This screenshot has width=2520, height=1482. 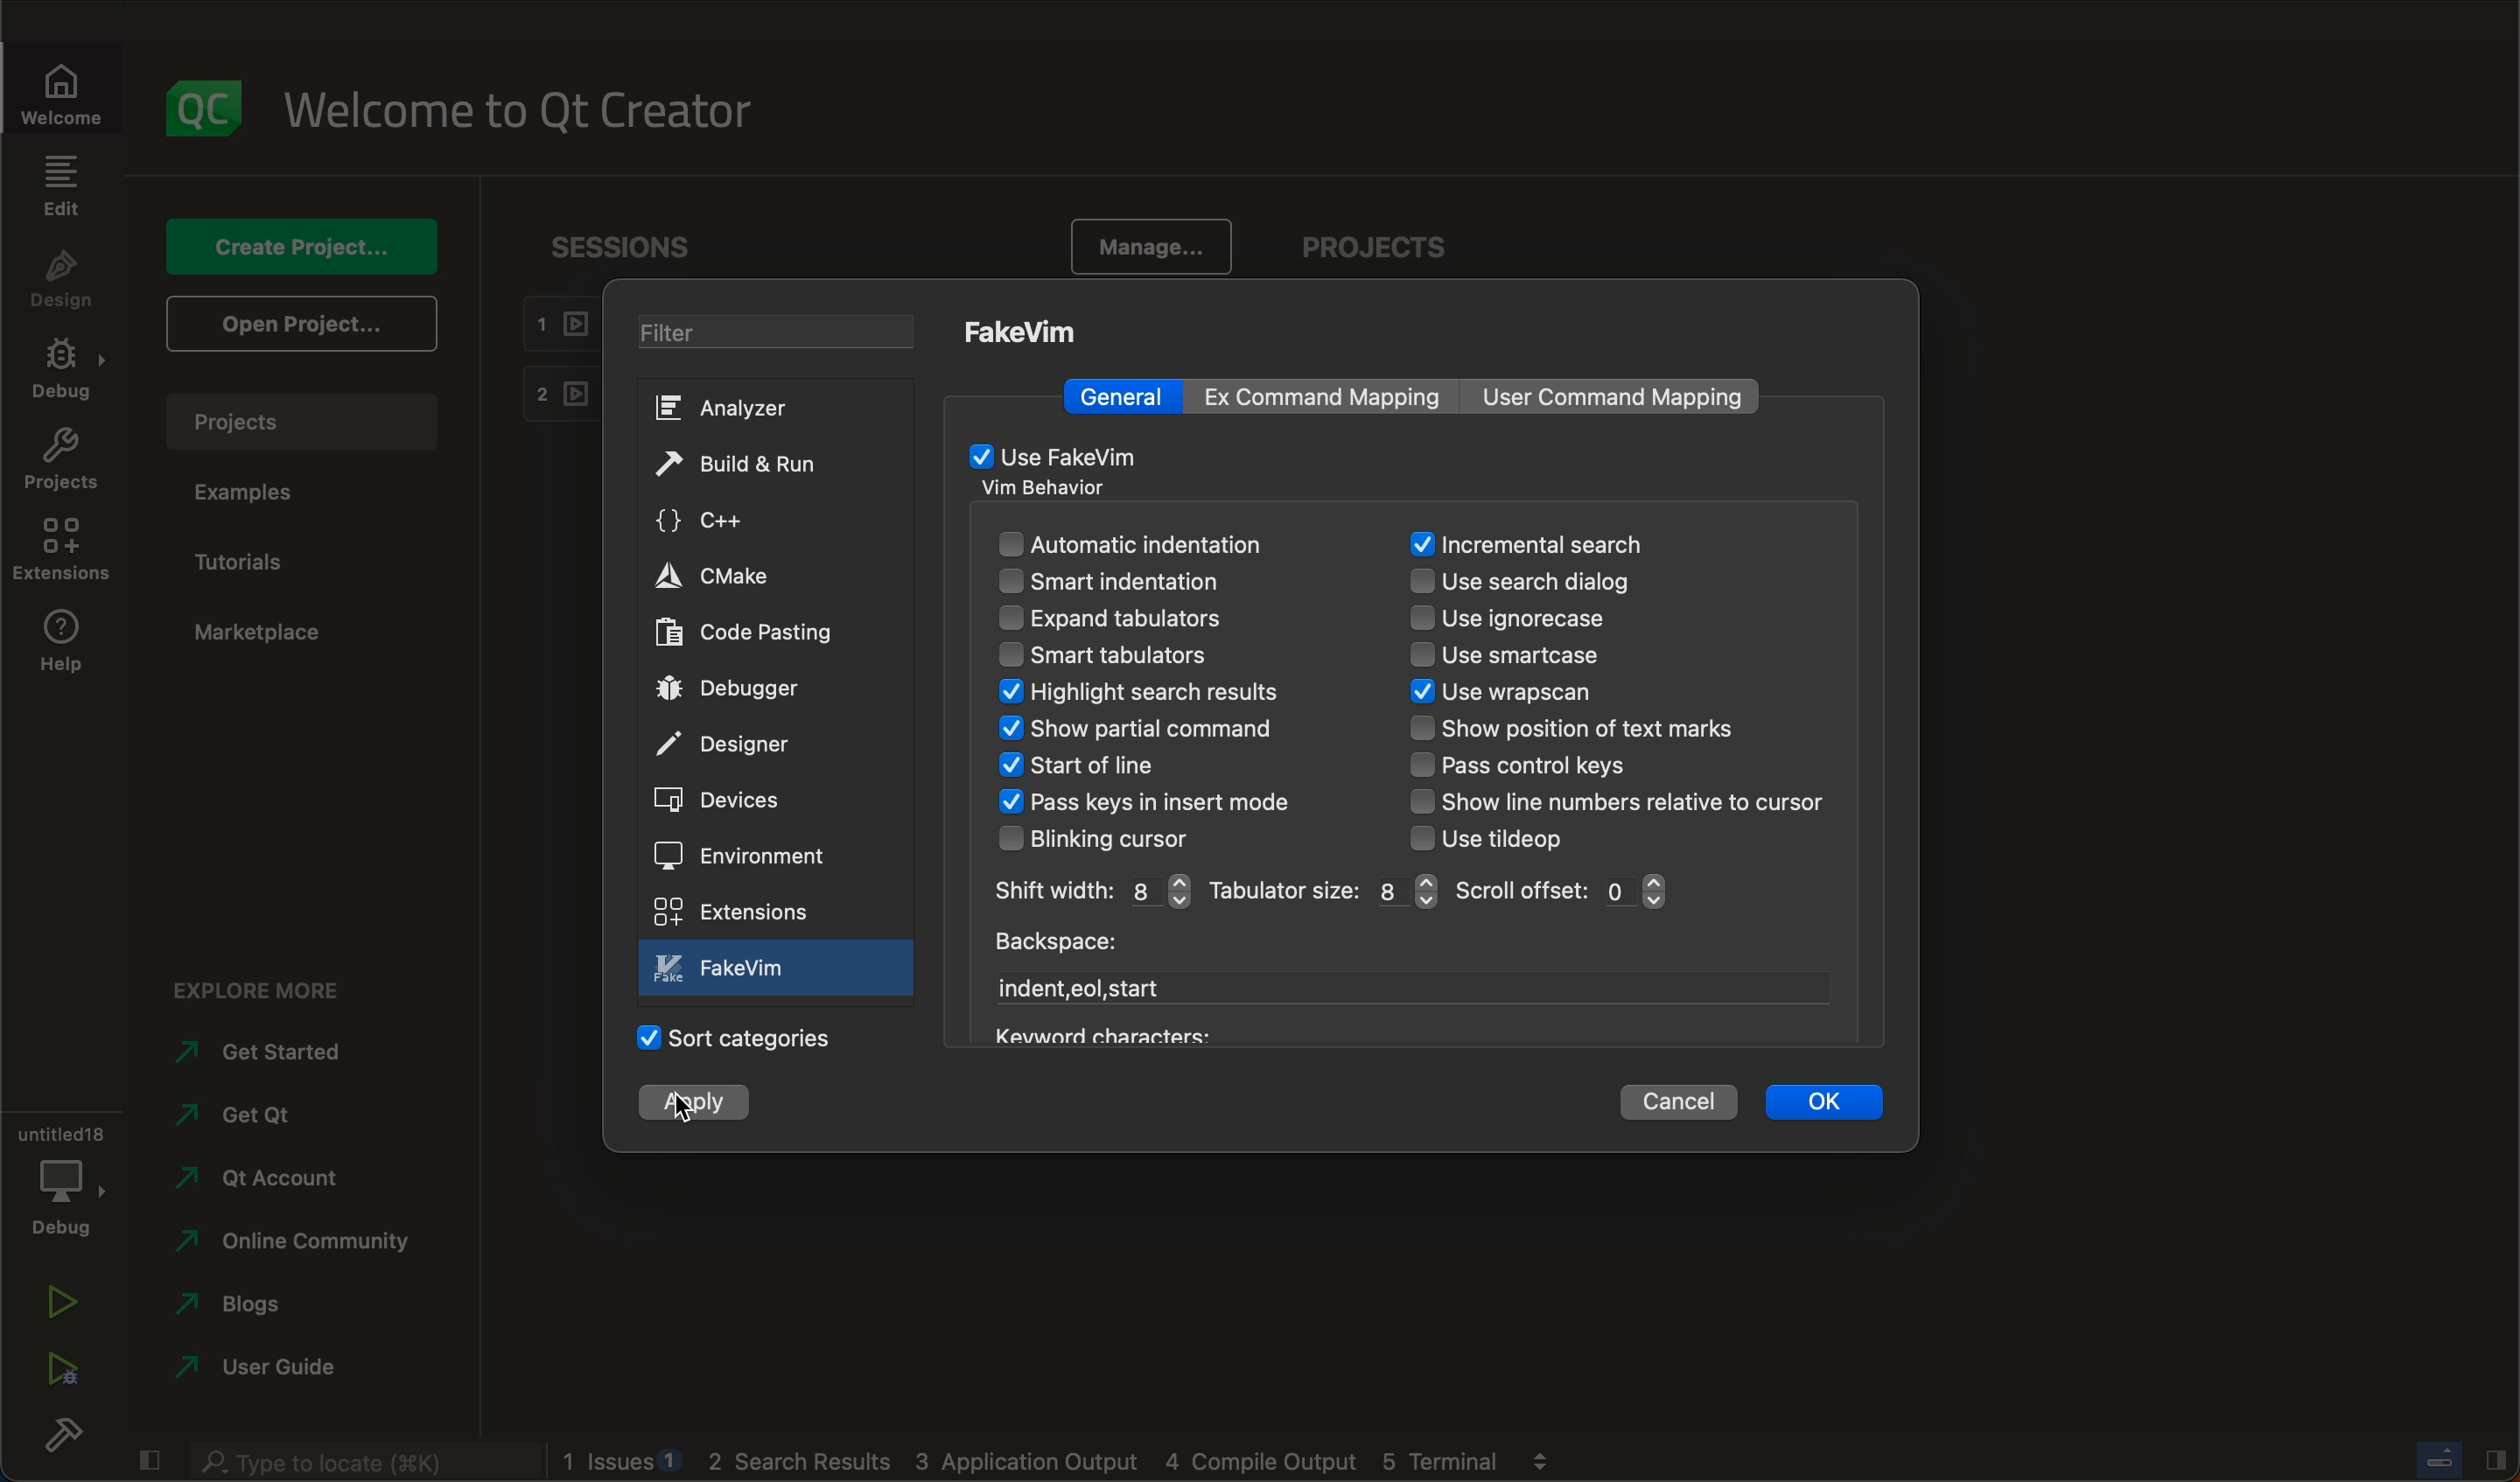 What do you see at coordinates (147, 1462) in the screenshot?
I see `close slide bar` at bounding box center [147, 1462].